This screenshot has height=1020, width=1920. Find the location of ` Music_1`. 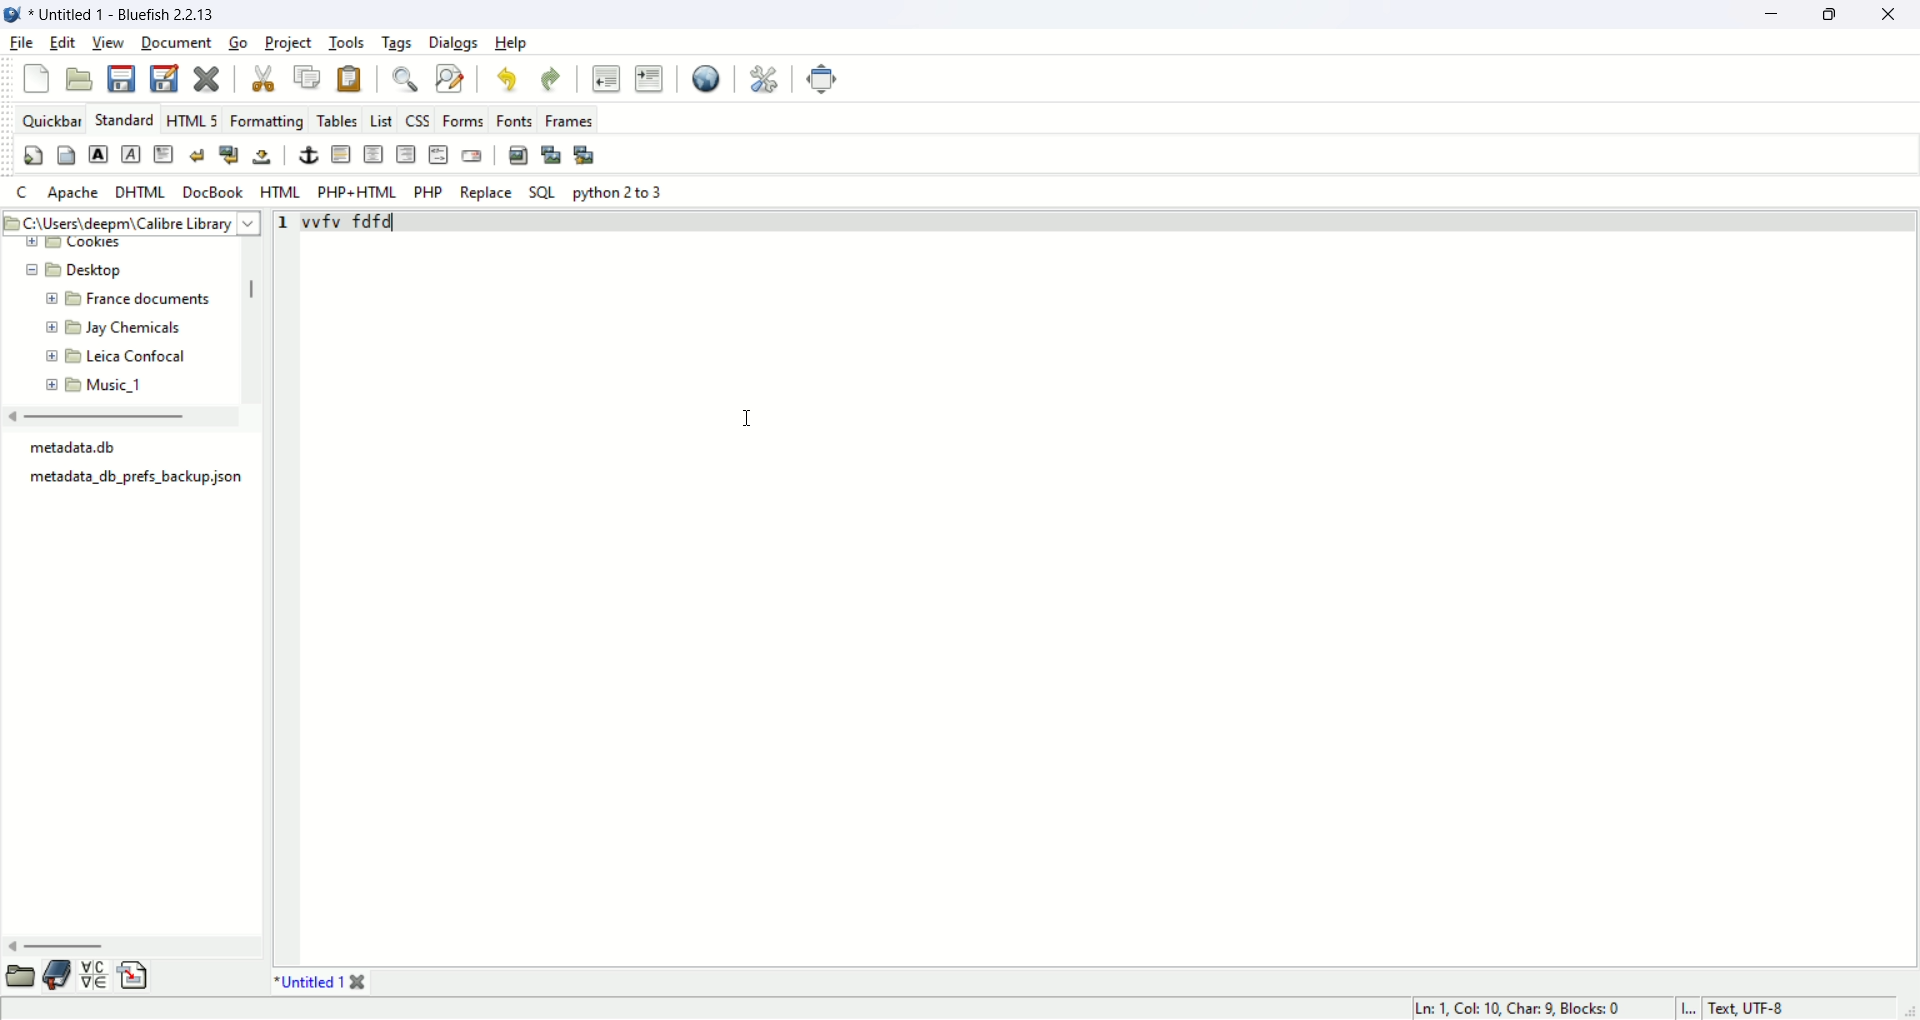

 Music_1 is located at coordinates (115, 385).